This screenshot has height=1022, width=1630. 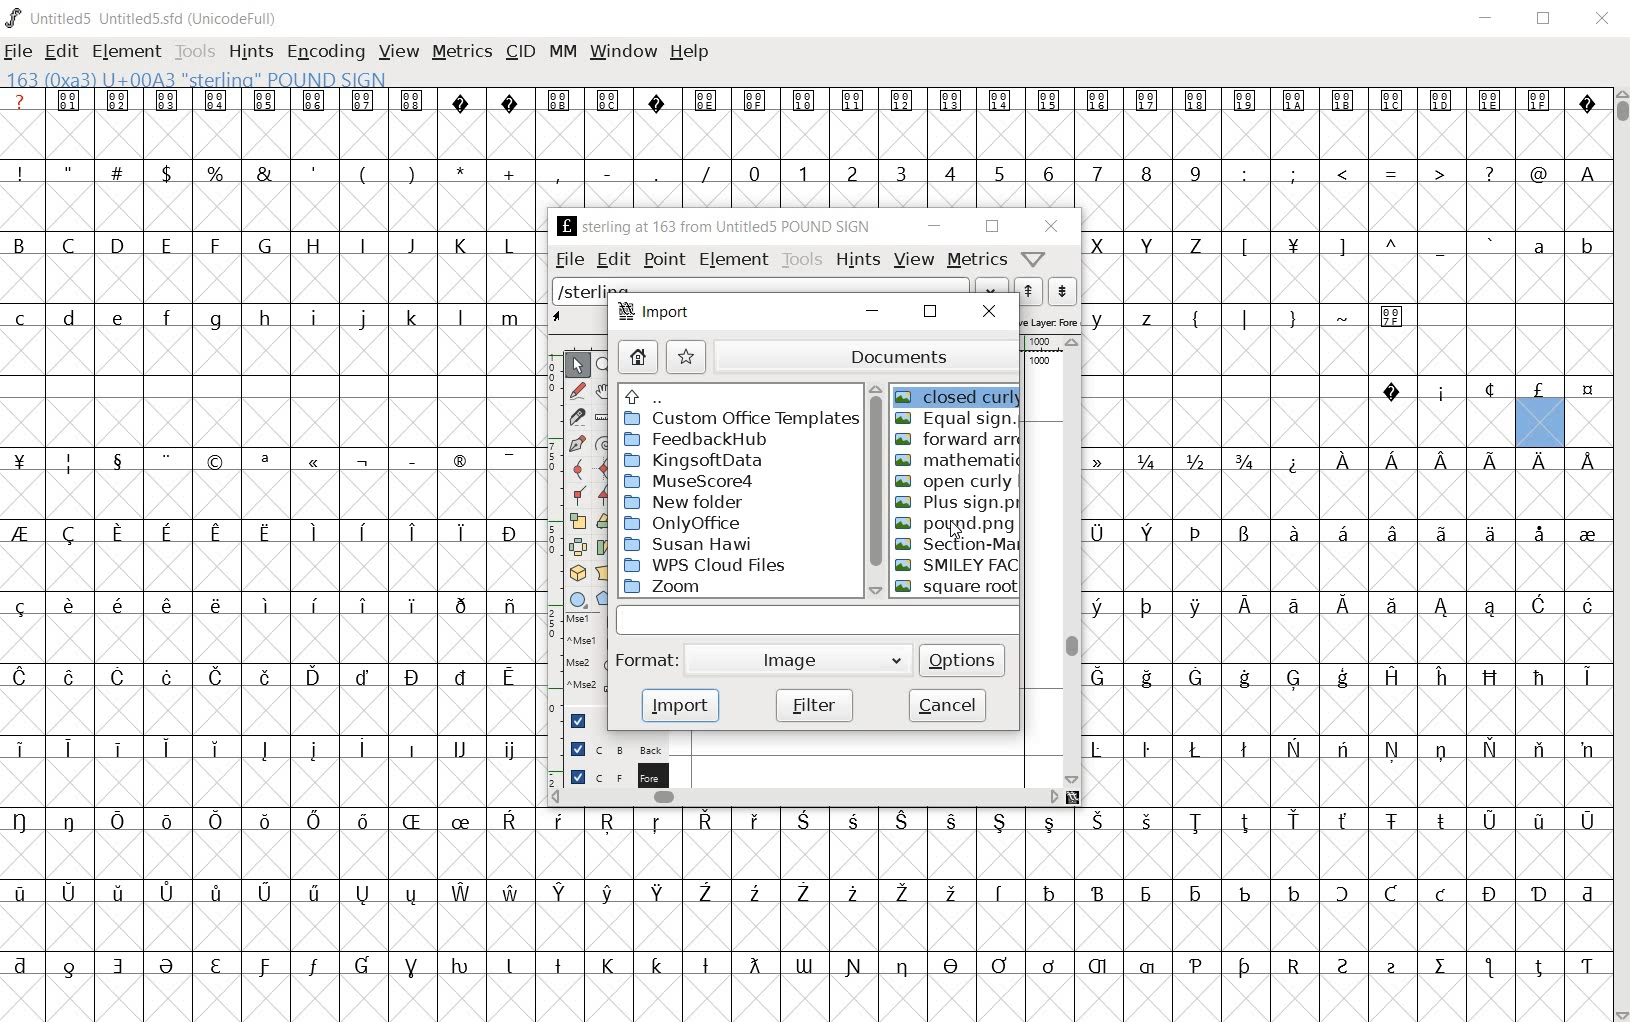 What do you see at coordinates (314, 894) in the screenshot?
I see `Symbol` at bounding box center [314, 894].